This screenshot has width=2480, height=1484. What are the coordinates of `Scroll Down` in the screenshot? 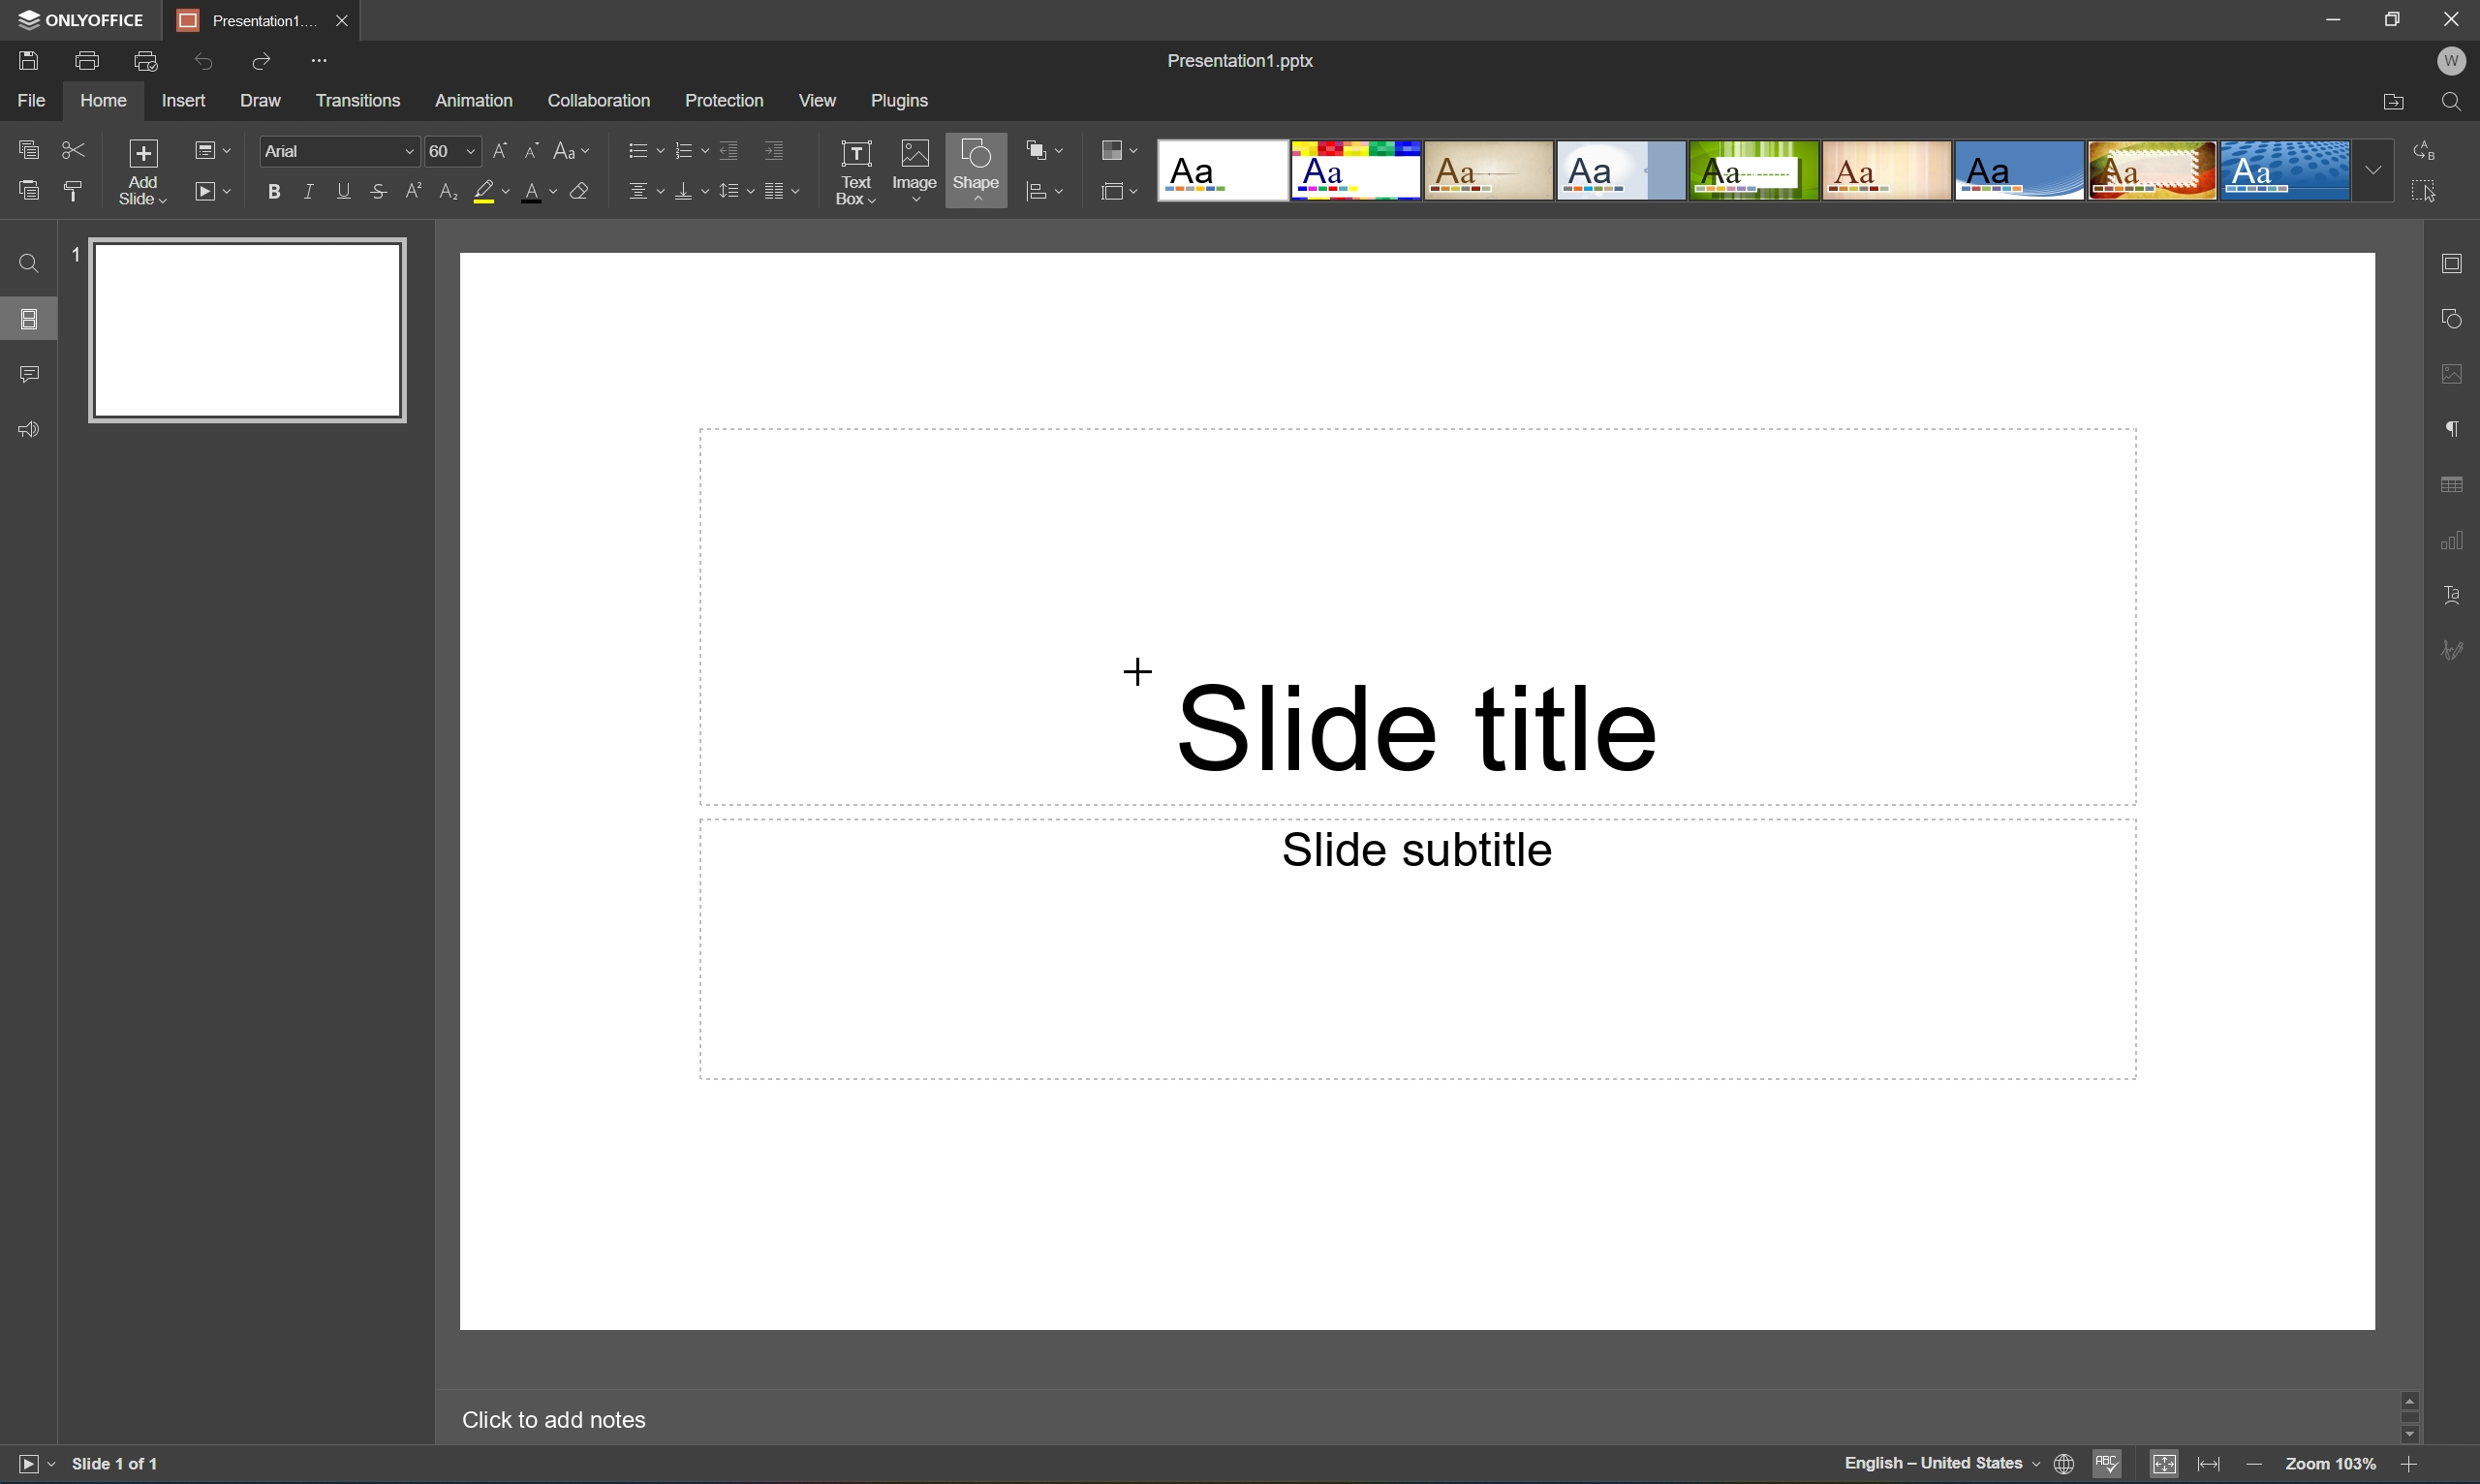 It's located at (2404, 1442).